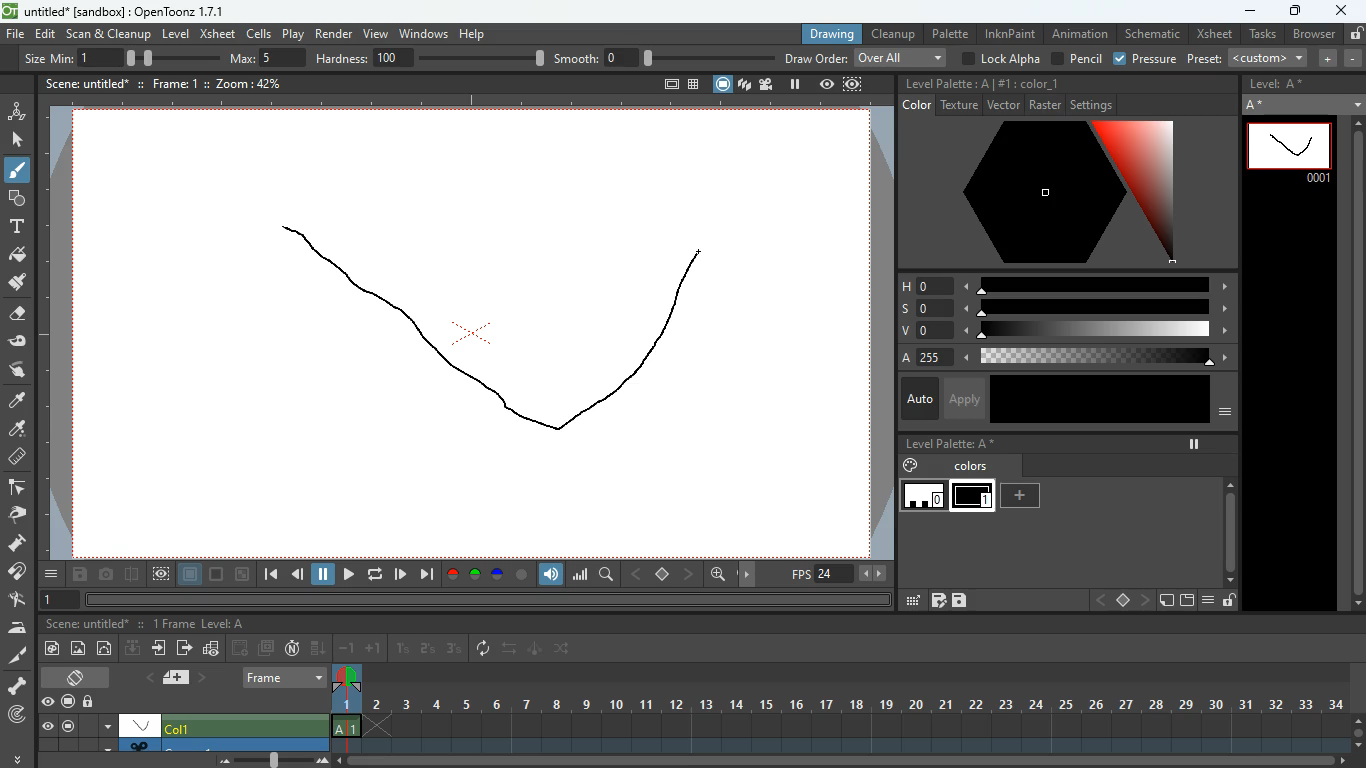  Describe the element at coordinates (1194, 444) in the screenshot. I see `pause` at that location.